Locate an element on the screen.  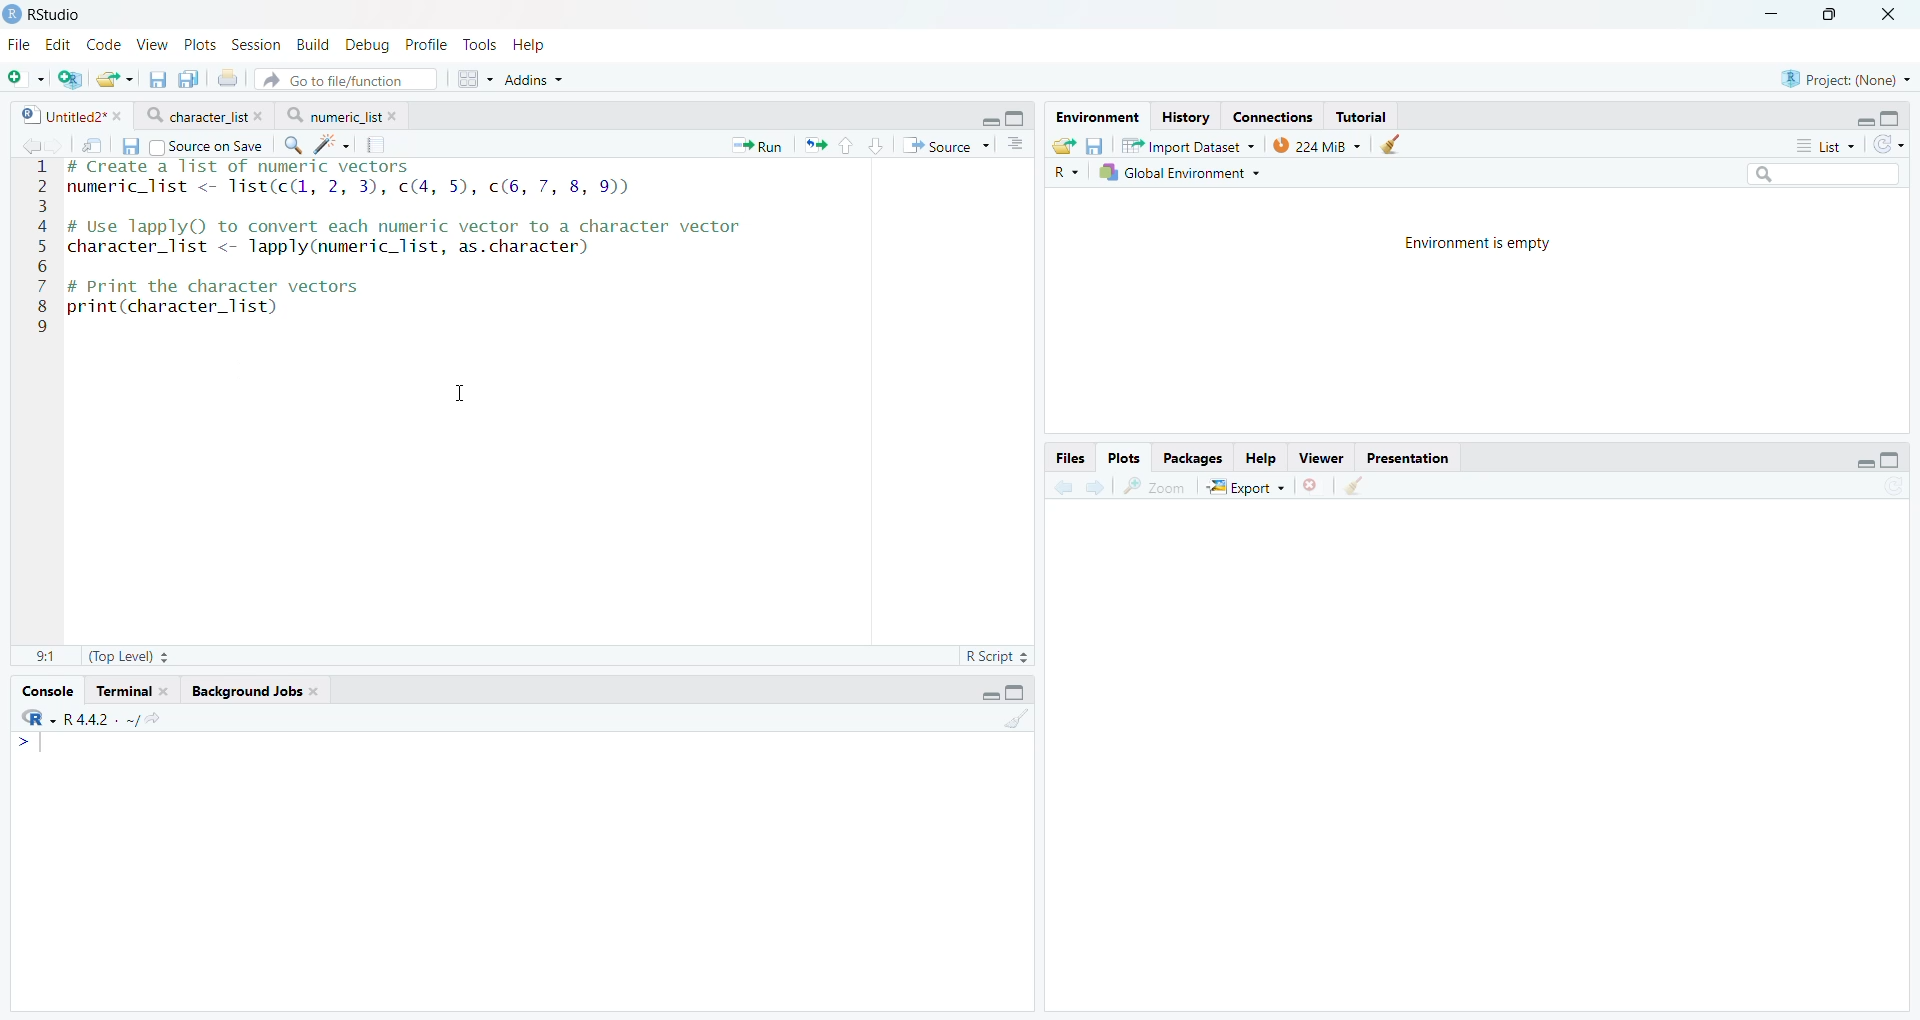
Open in new window is located at coordinates (90, 143).